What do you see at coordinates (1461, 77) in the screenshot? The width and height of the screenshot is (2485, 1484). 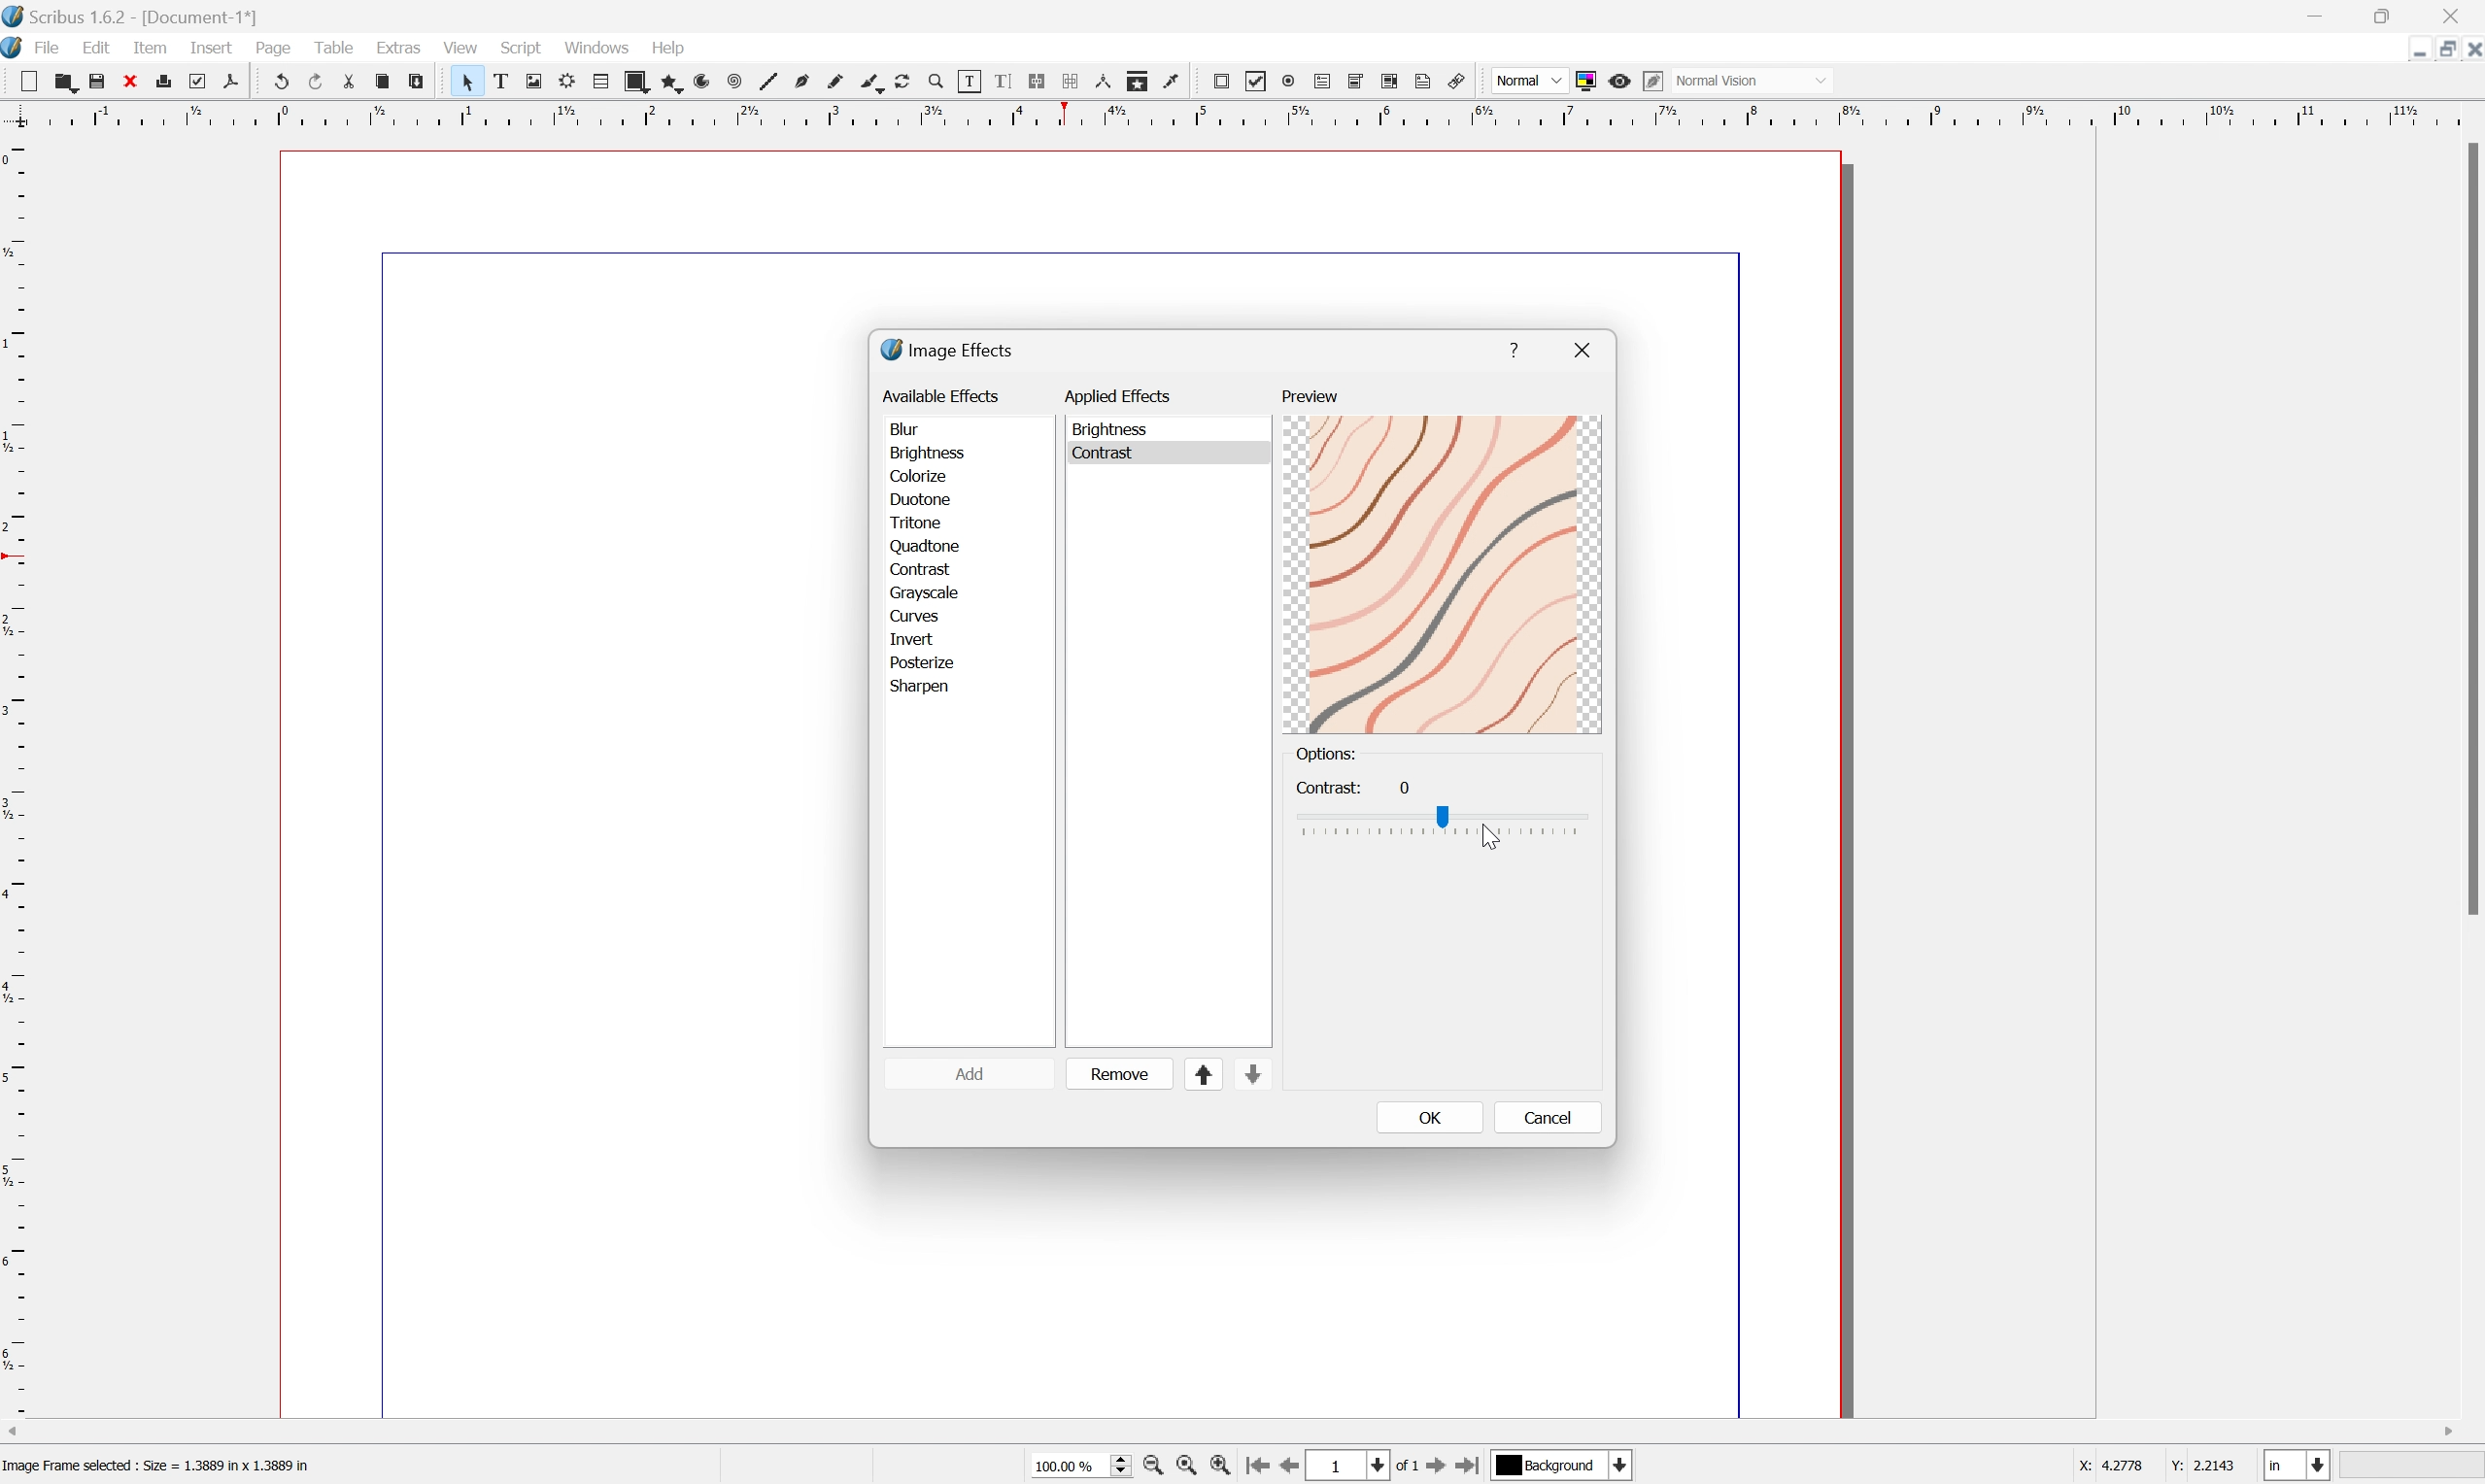 I see `Link annotation` at bounding box center [1461, 77].